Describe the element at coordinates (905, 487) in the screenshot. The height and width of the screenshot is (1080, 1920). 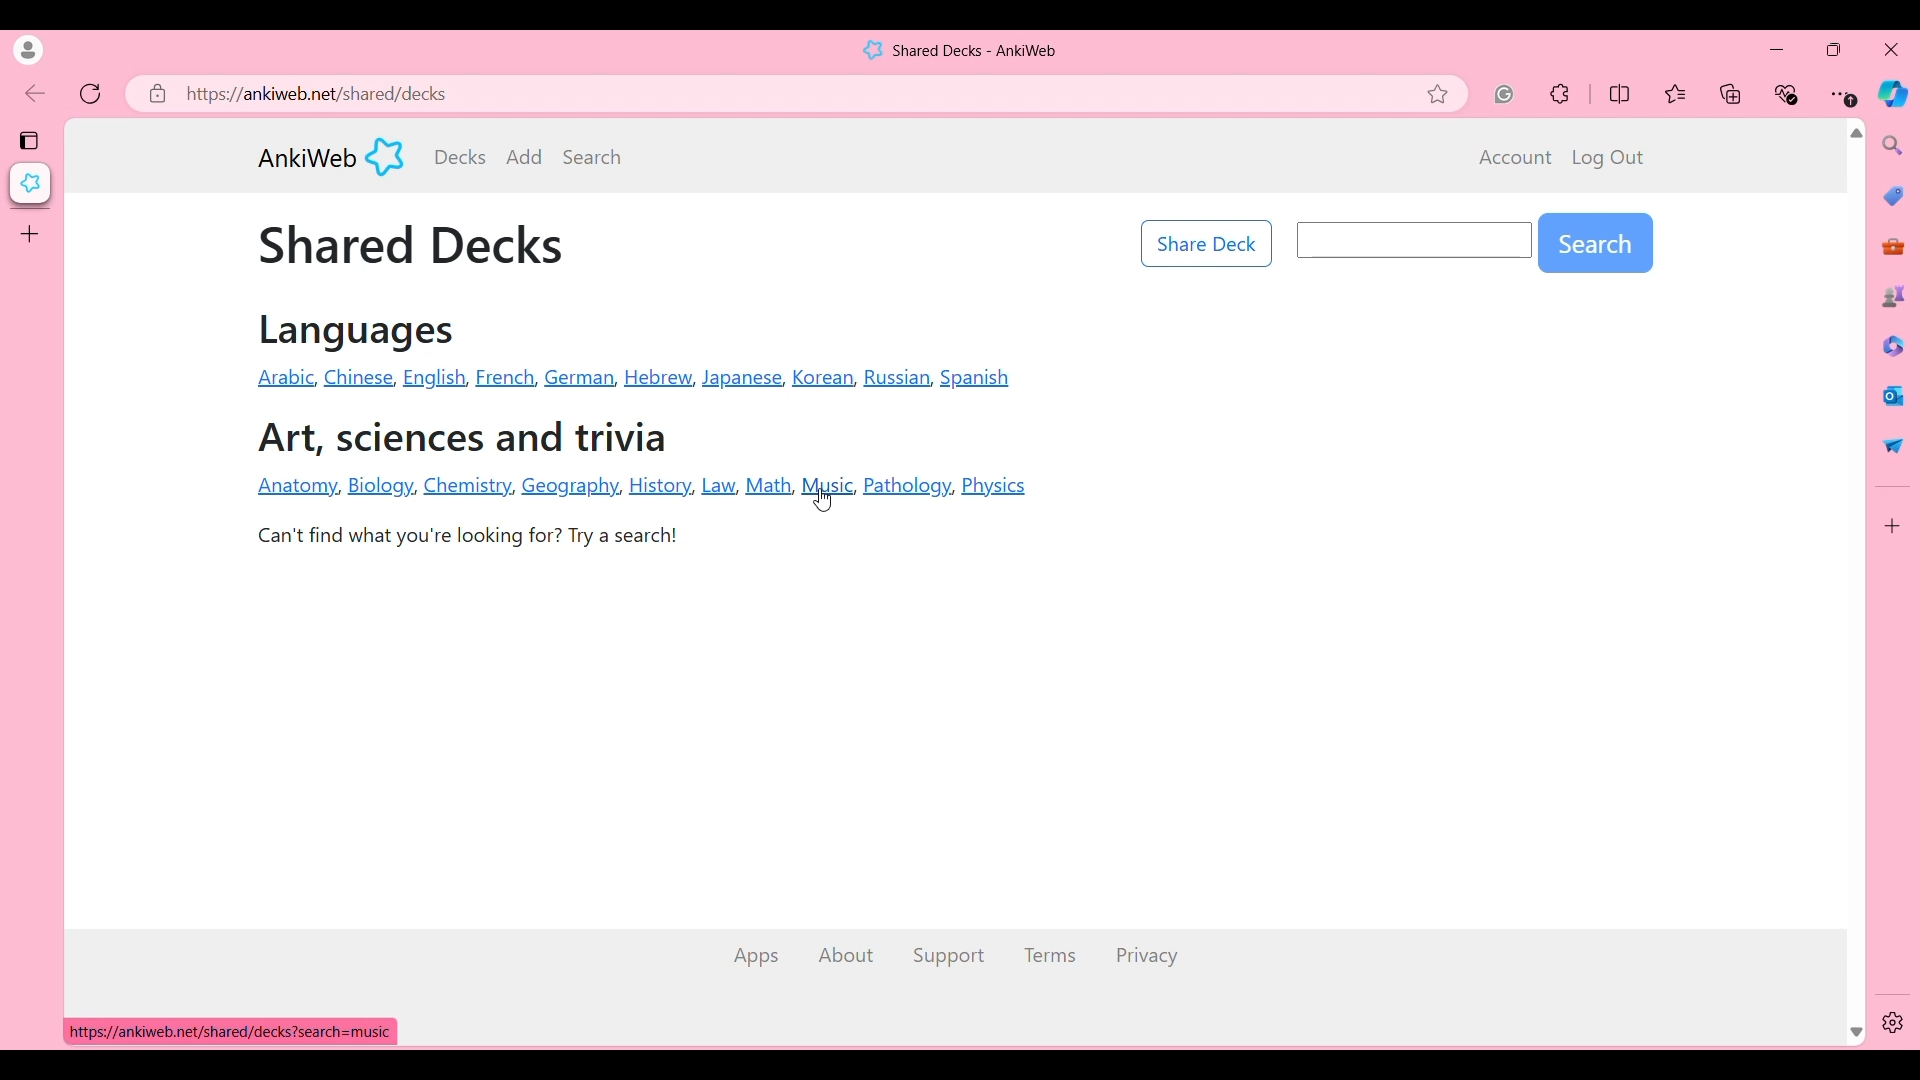
I see `Pathology,` at that location.